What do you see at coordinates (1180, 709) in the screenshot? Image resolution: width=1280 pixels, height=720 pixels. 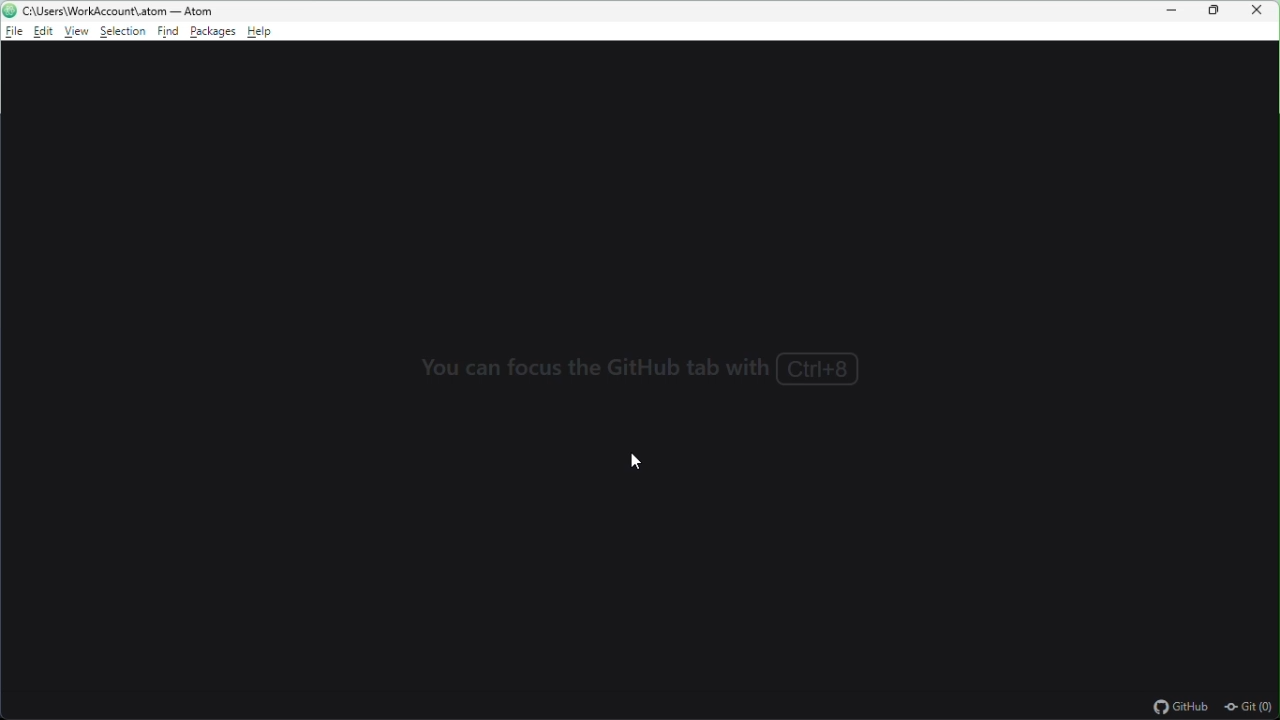 I see `github` at bounding box center [1180, 709].